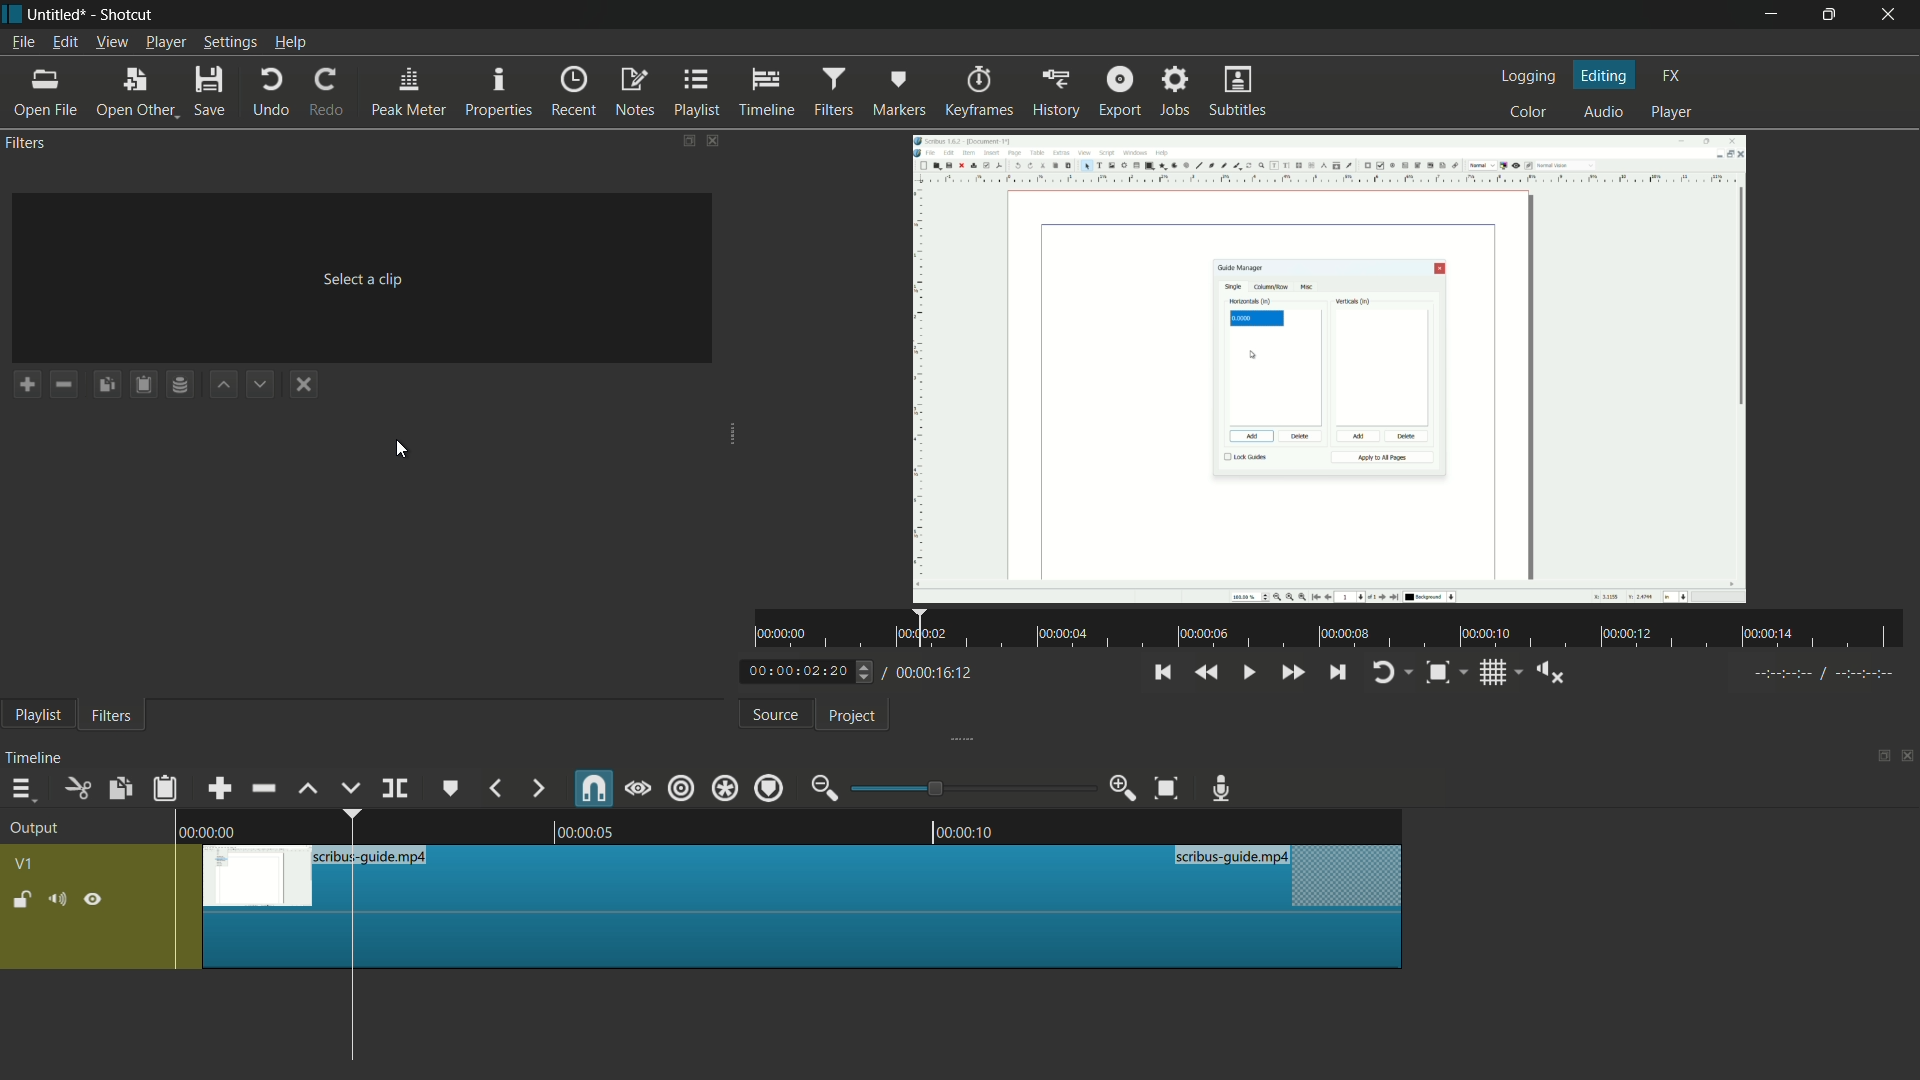  What do you see at coordinates (208, 90) in the screenshot?
I see `save` at bounding box center [208, 90].